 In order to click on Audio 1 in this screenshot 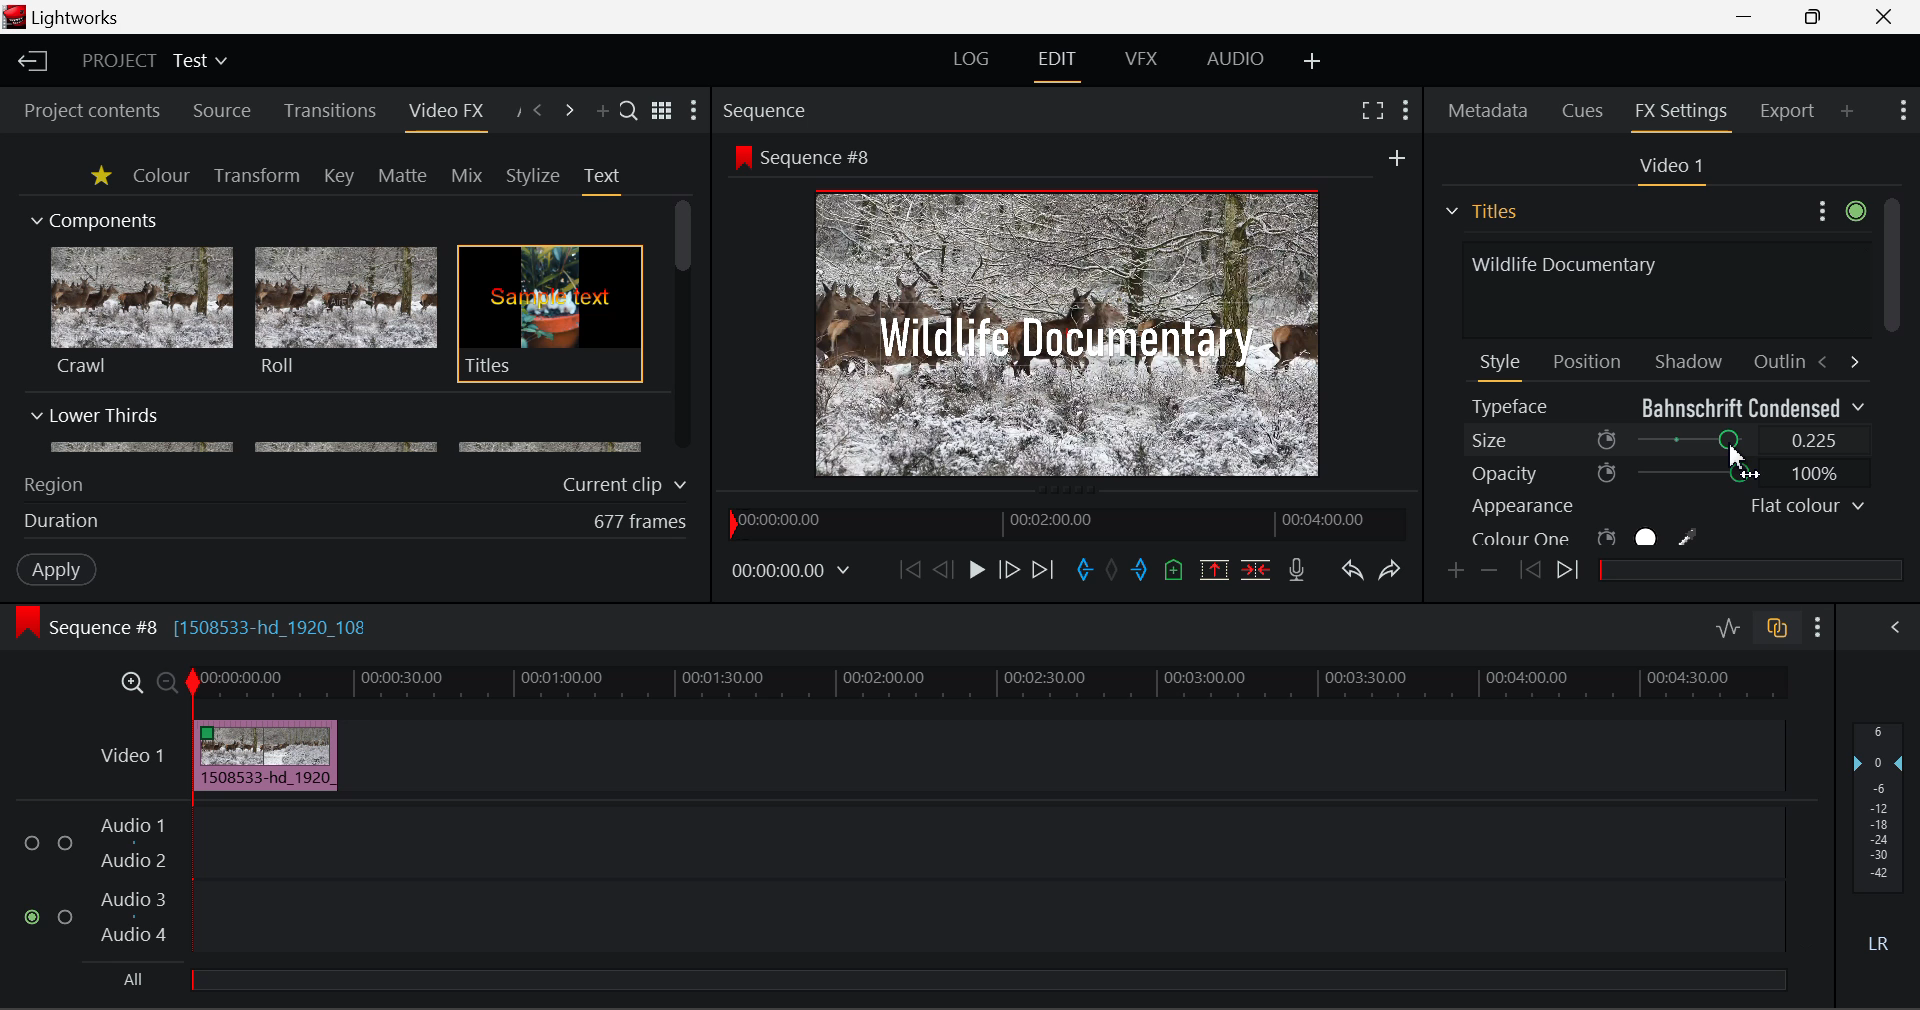, I will do `click(130, 828)`.